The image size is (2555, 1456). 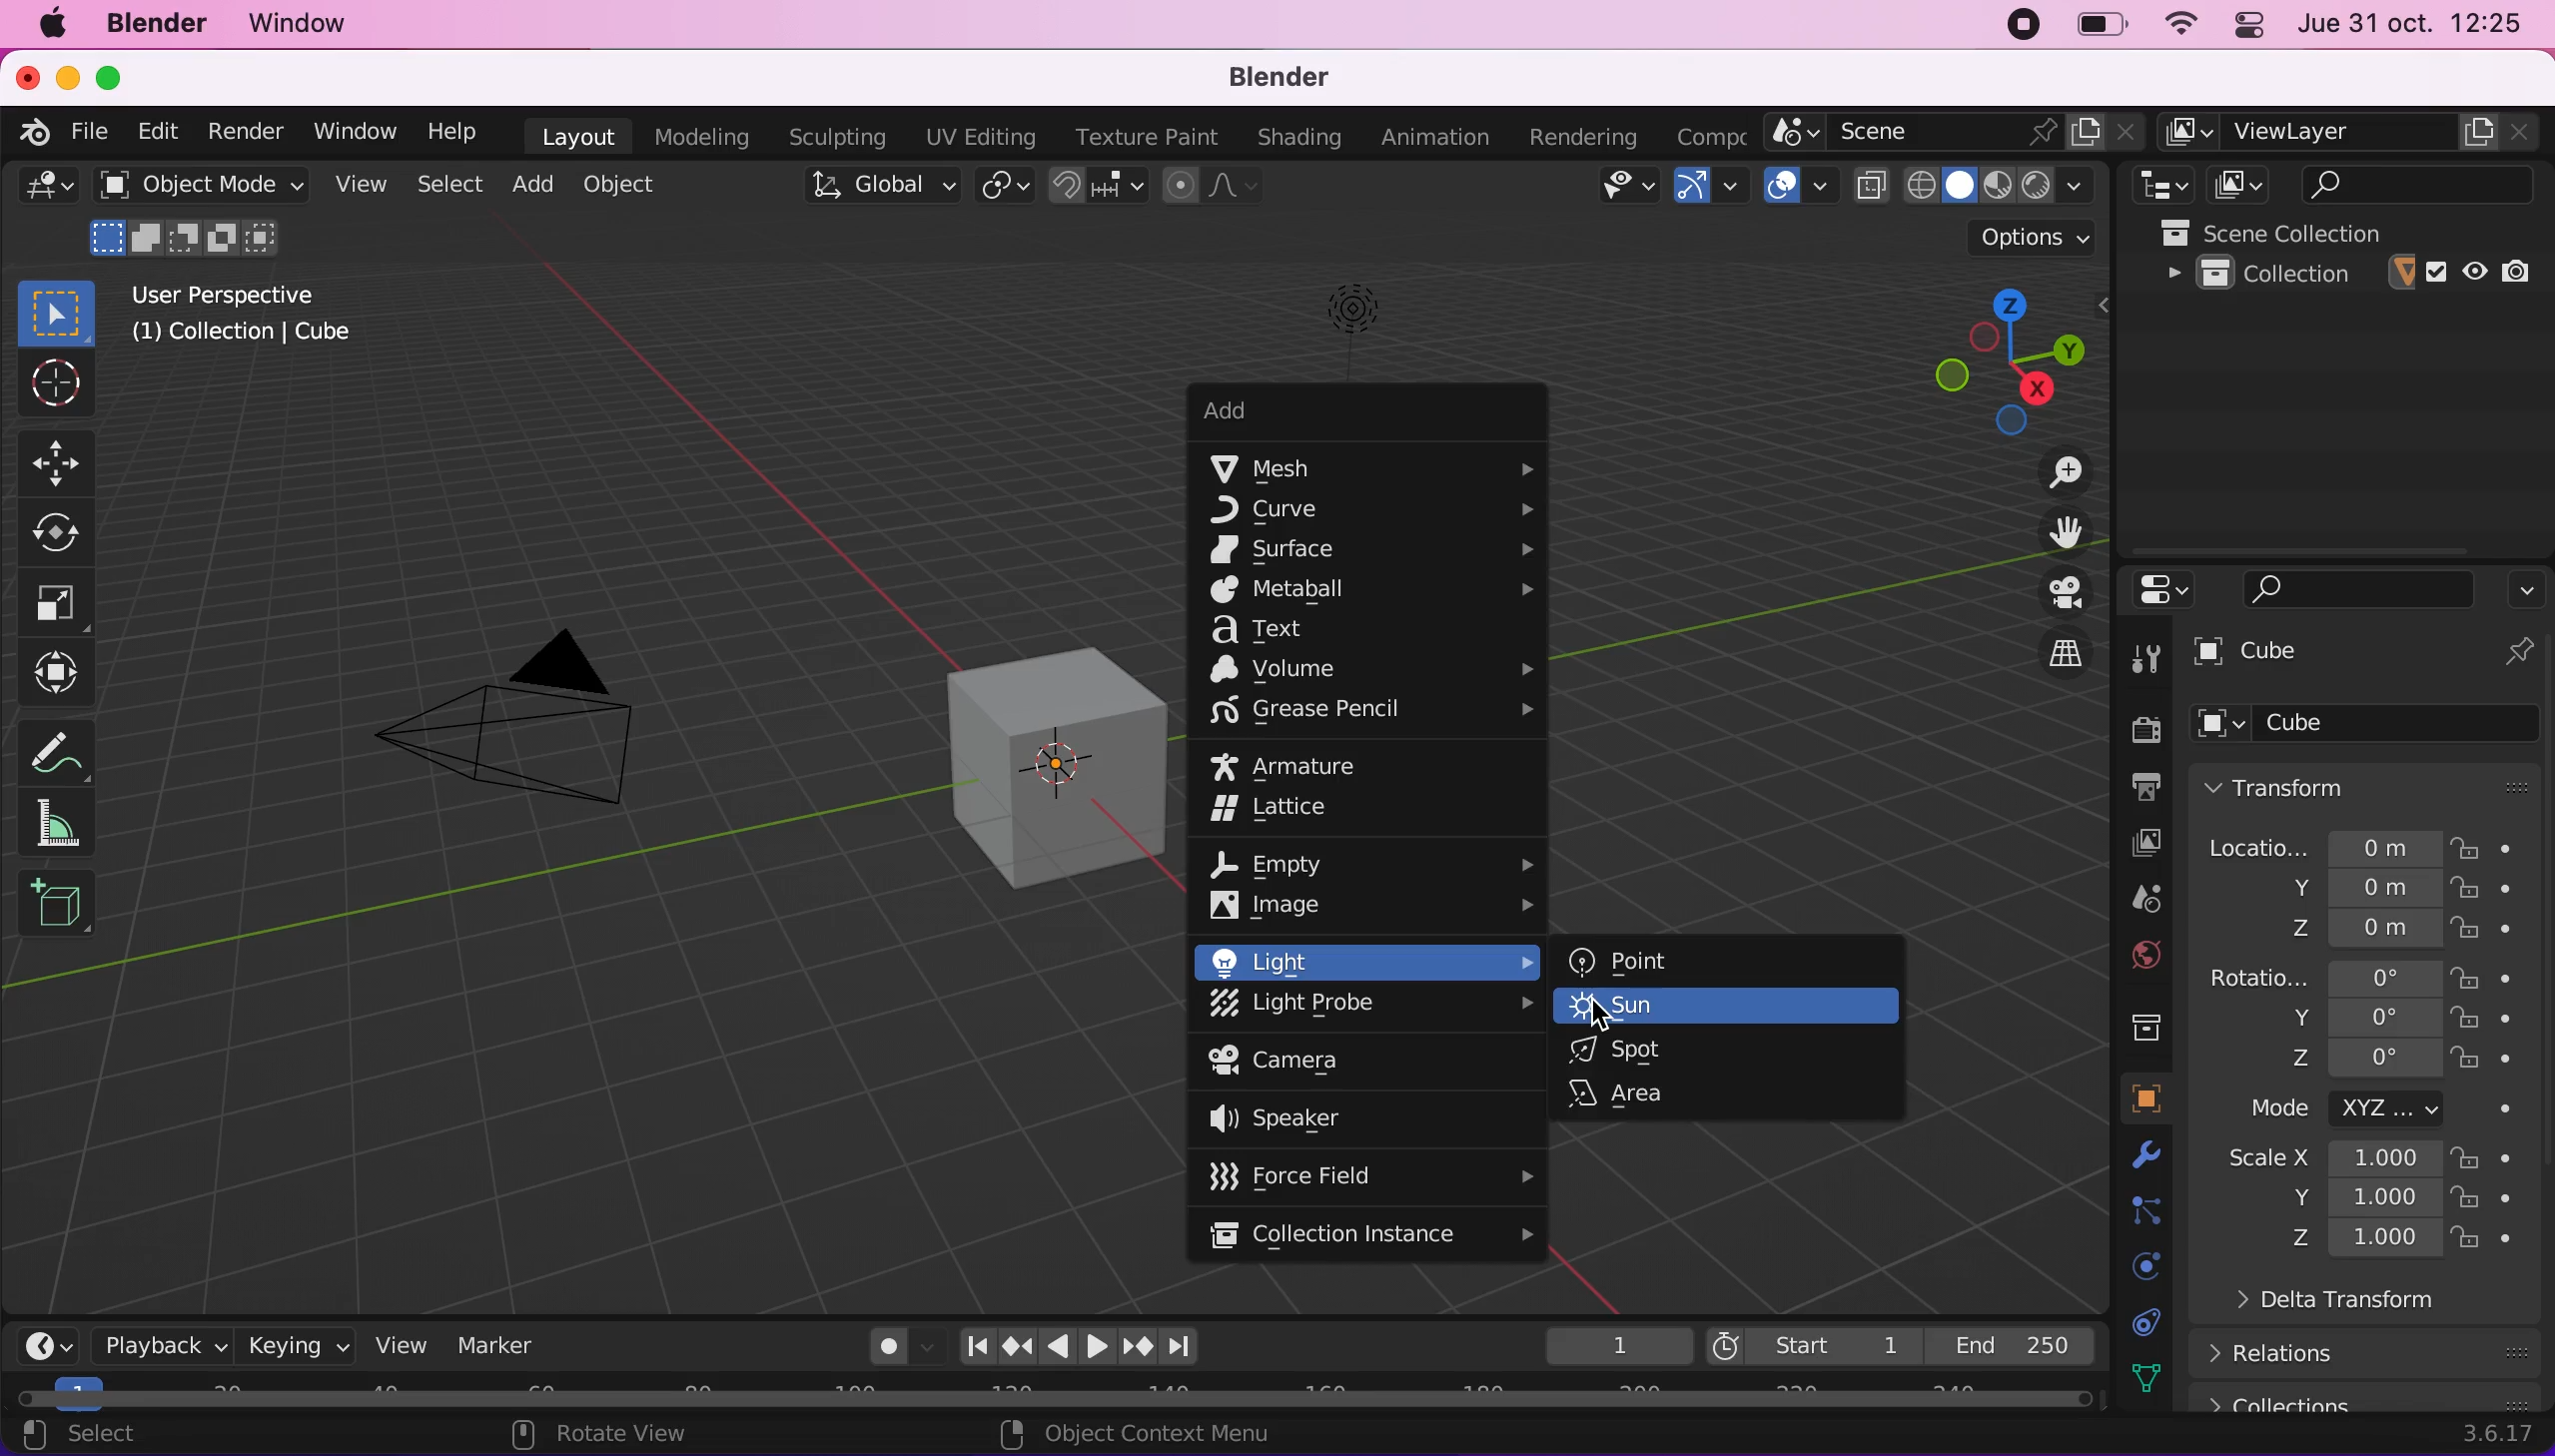 I want to click on location 0m, so click(x=2322, y=846).